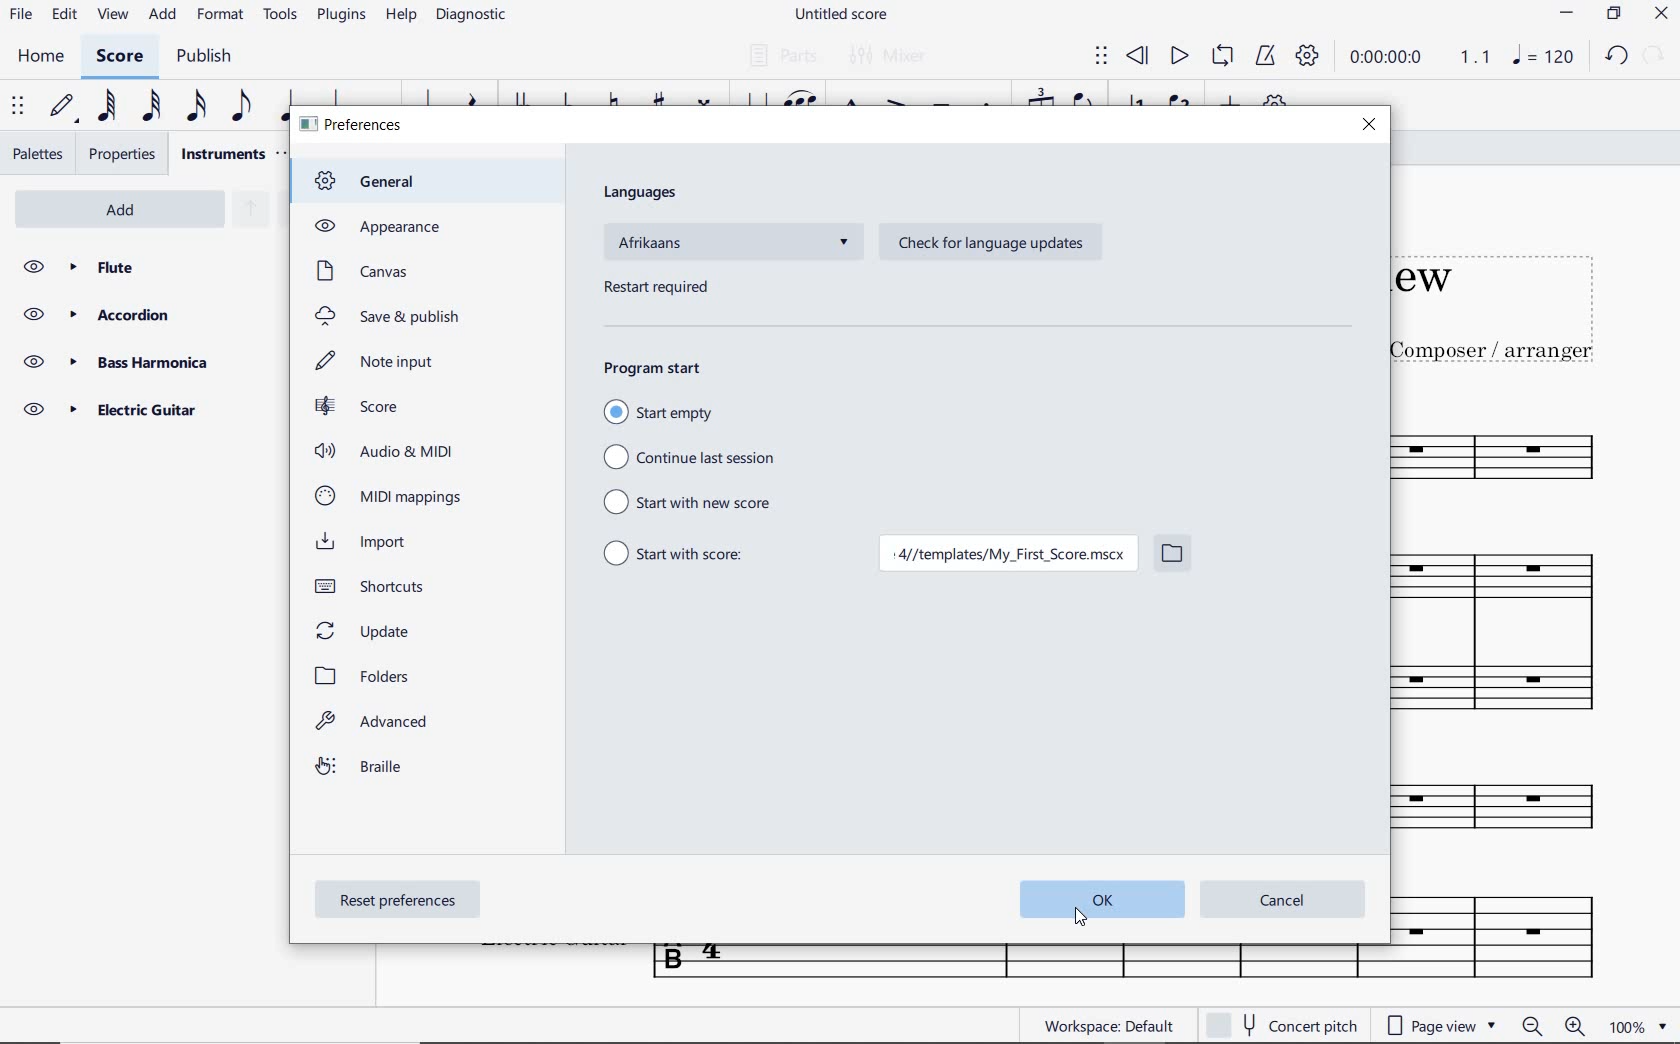 The height and width of the screenshot is (1044, 1680). What do you see at coordinates (1096, 900) in the screenshot?
I see `ok` at bounding box center [1096, 900].